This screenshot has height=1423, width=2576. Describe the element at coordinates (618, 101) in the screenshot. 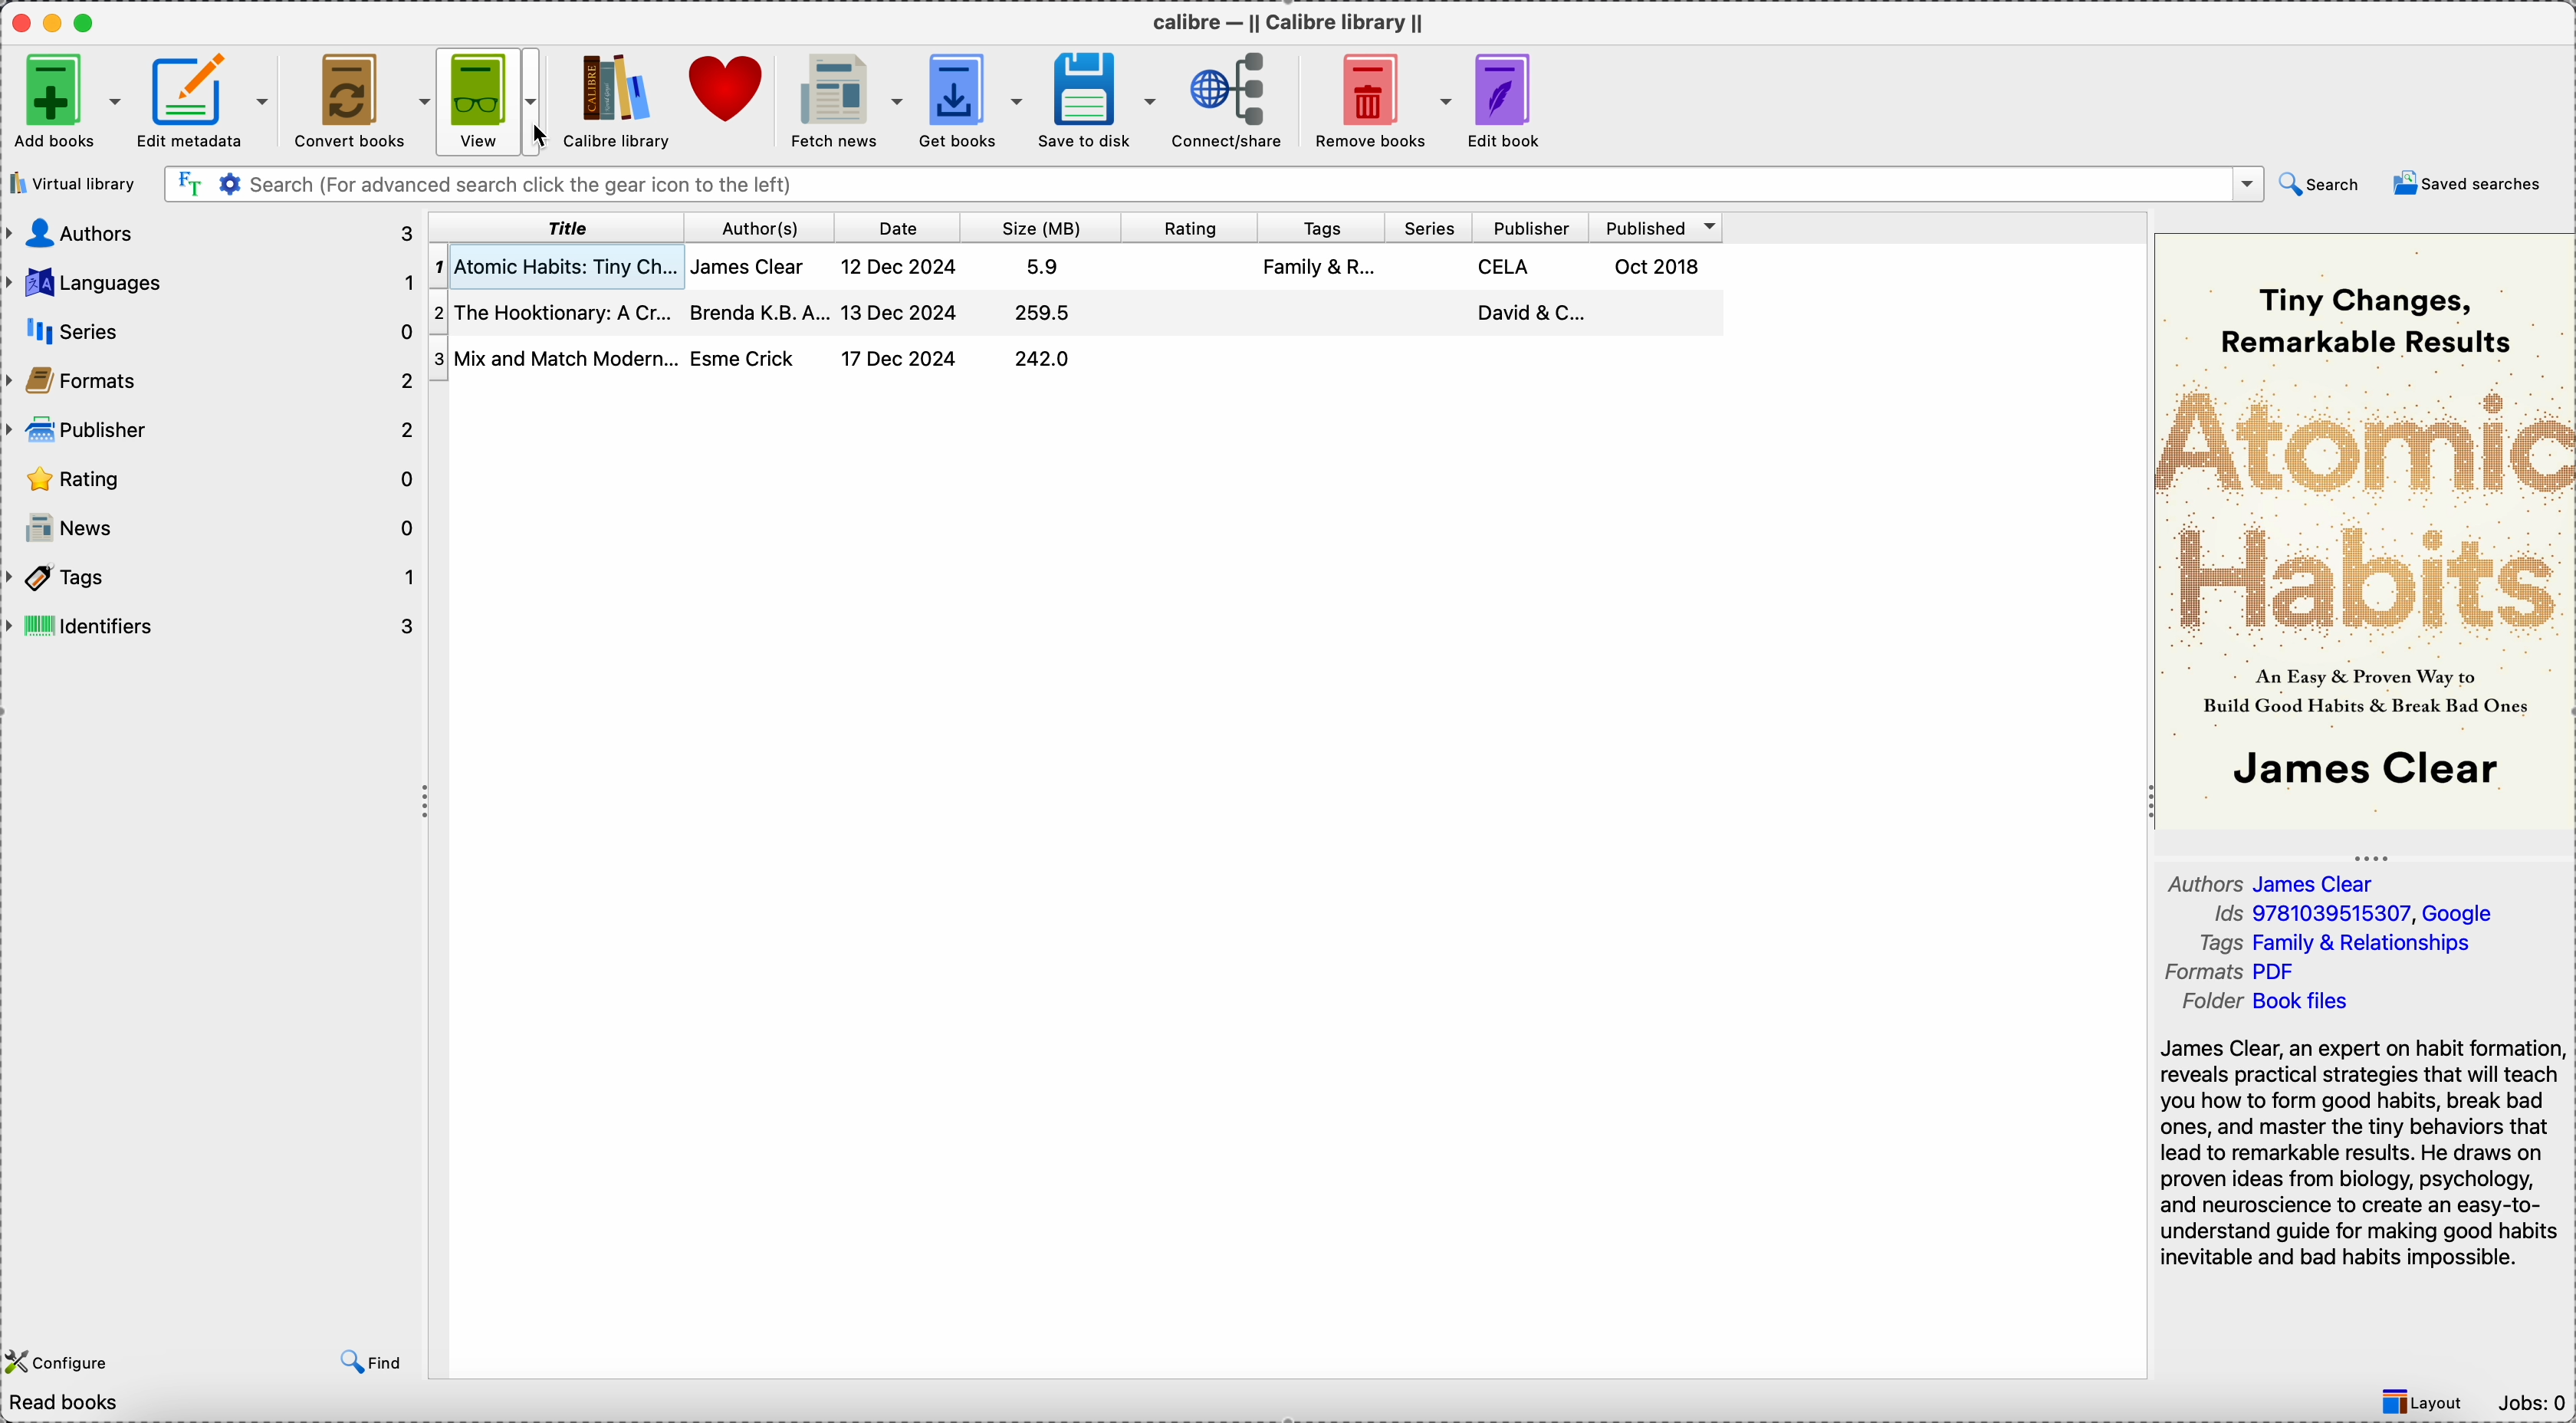

I see `Calibre` at that location.